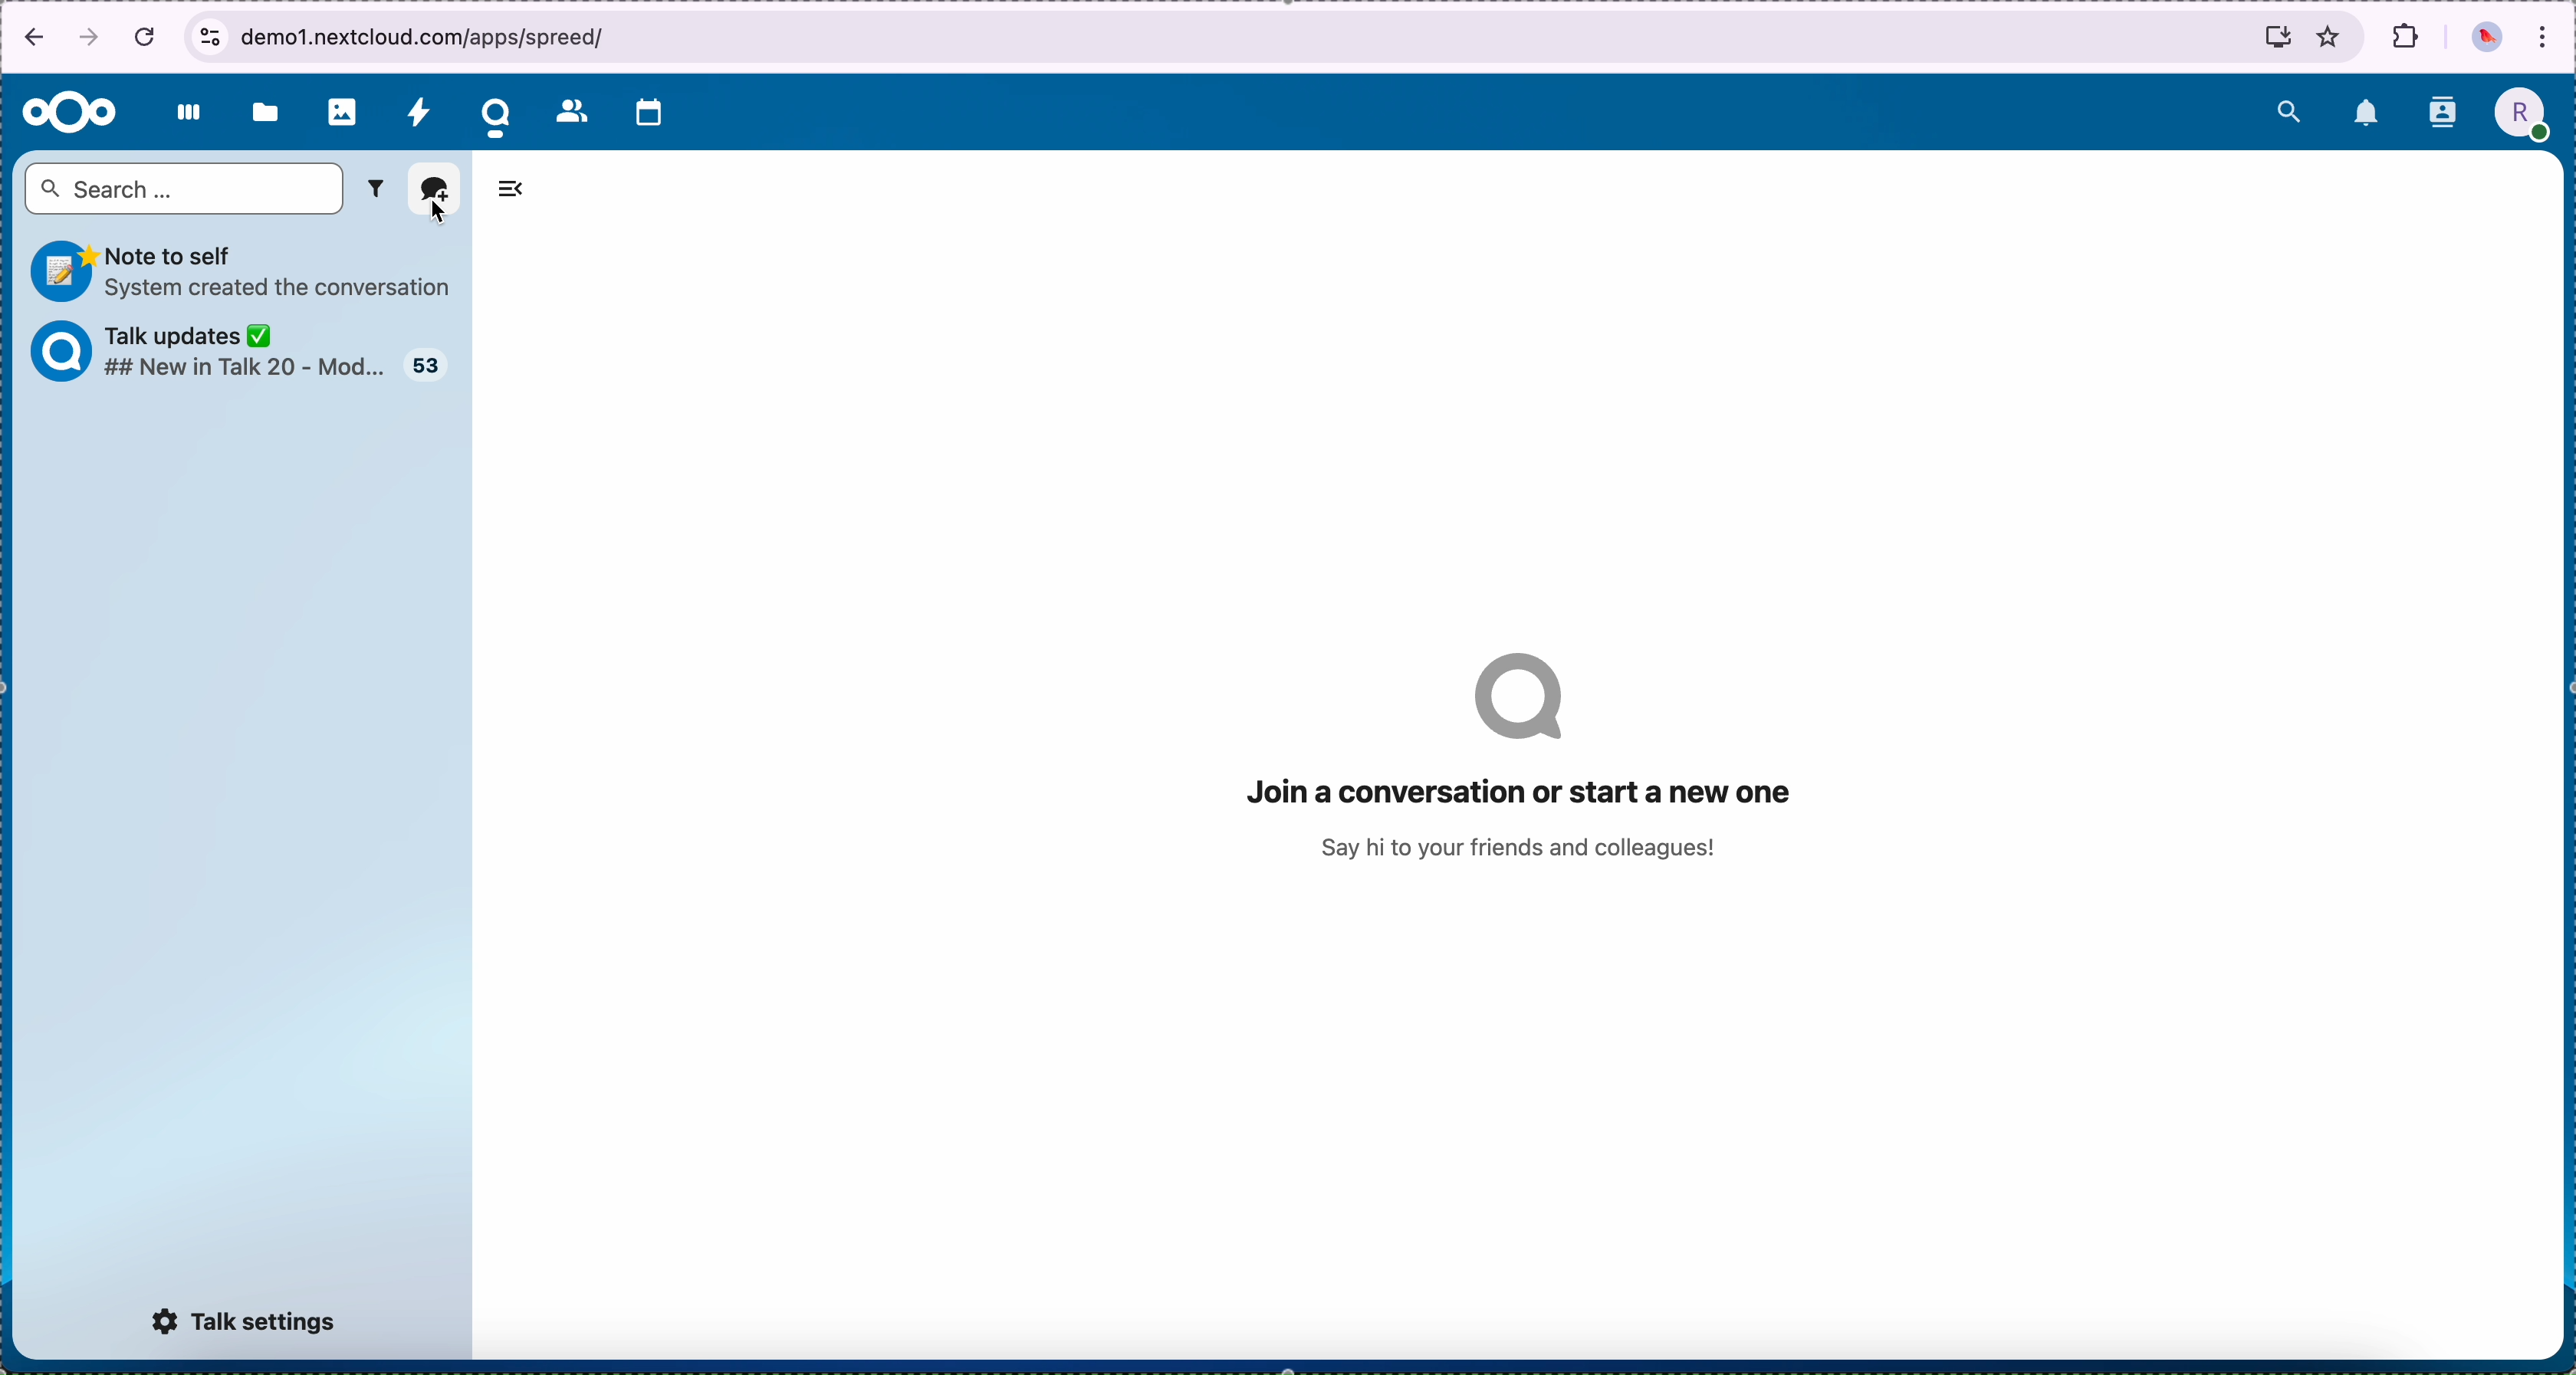  What do you see at coordinates (267, 109) in the screenshot?
I see `files` at bounding box center [267, 109].